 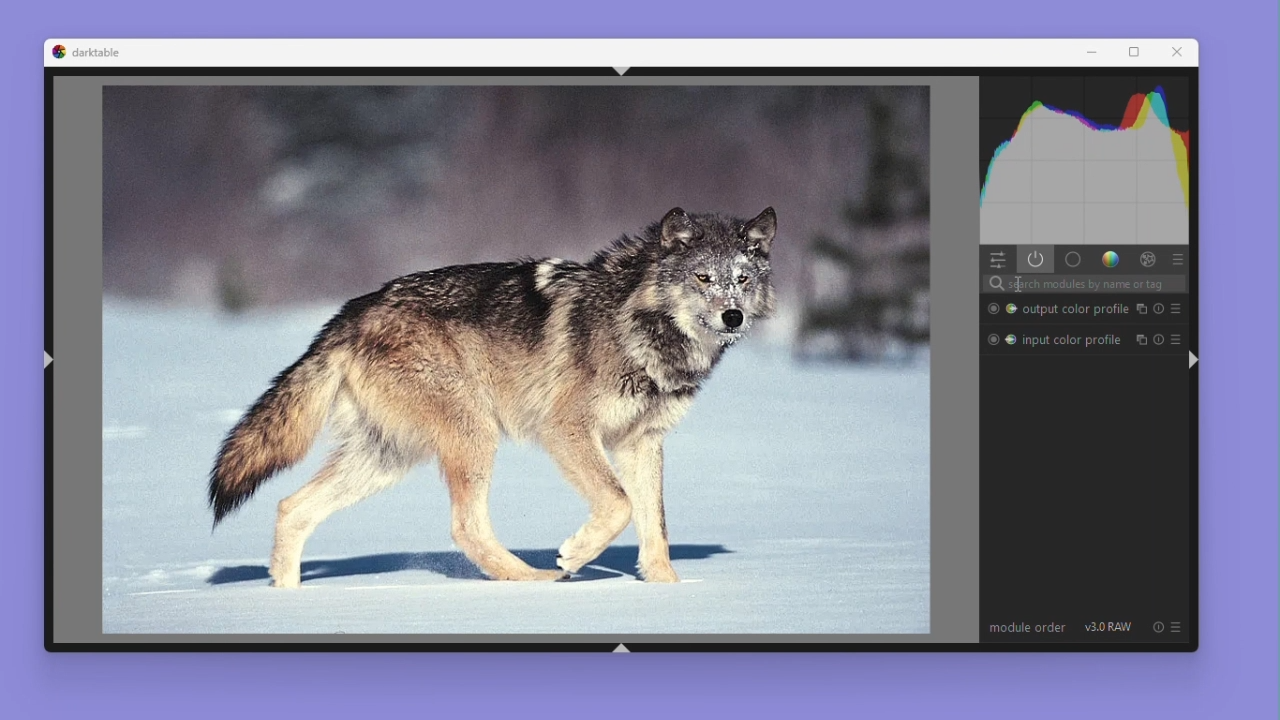 I want to click on Reset, so click(x=1156, y=627).